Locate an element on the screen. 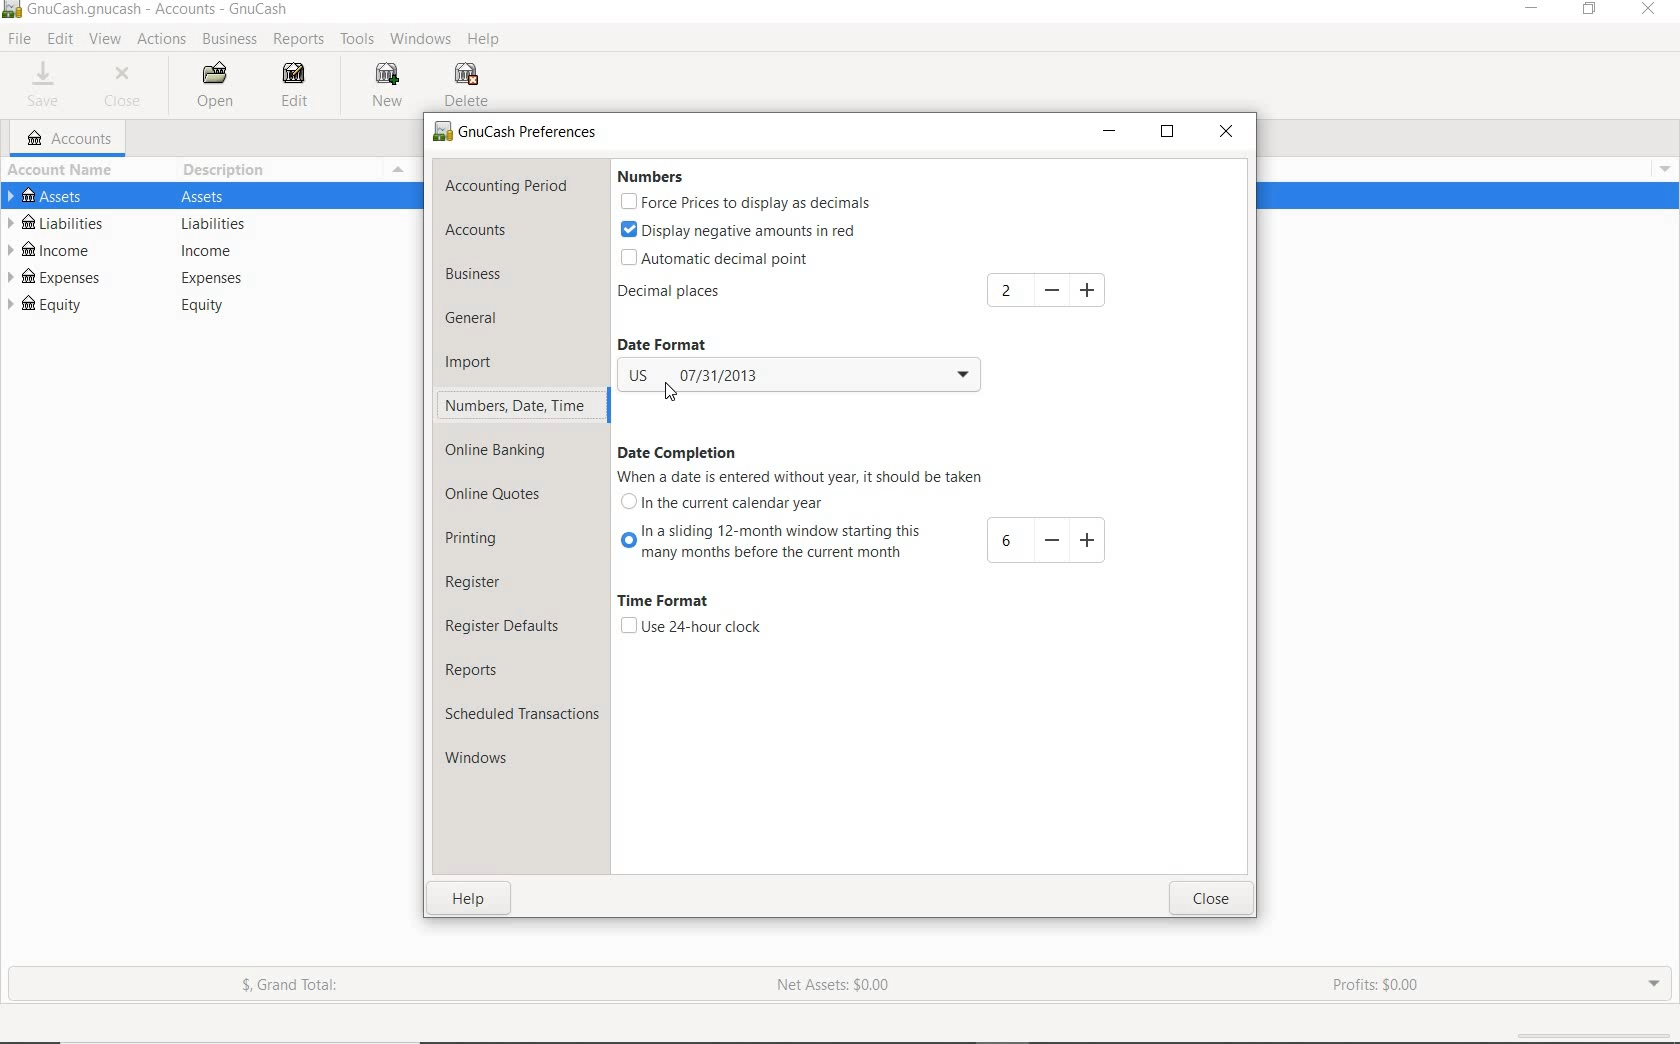  business is located at coordinates (501, 277).